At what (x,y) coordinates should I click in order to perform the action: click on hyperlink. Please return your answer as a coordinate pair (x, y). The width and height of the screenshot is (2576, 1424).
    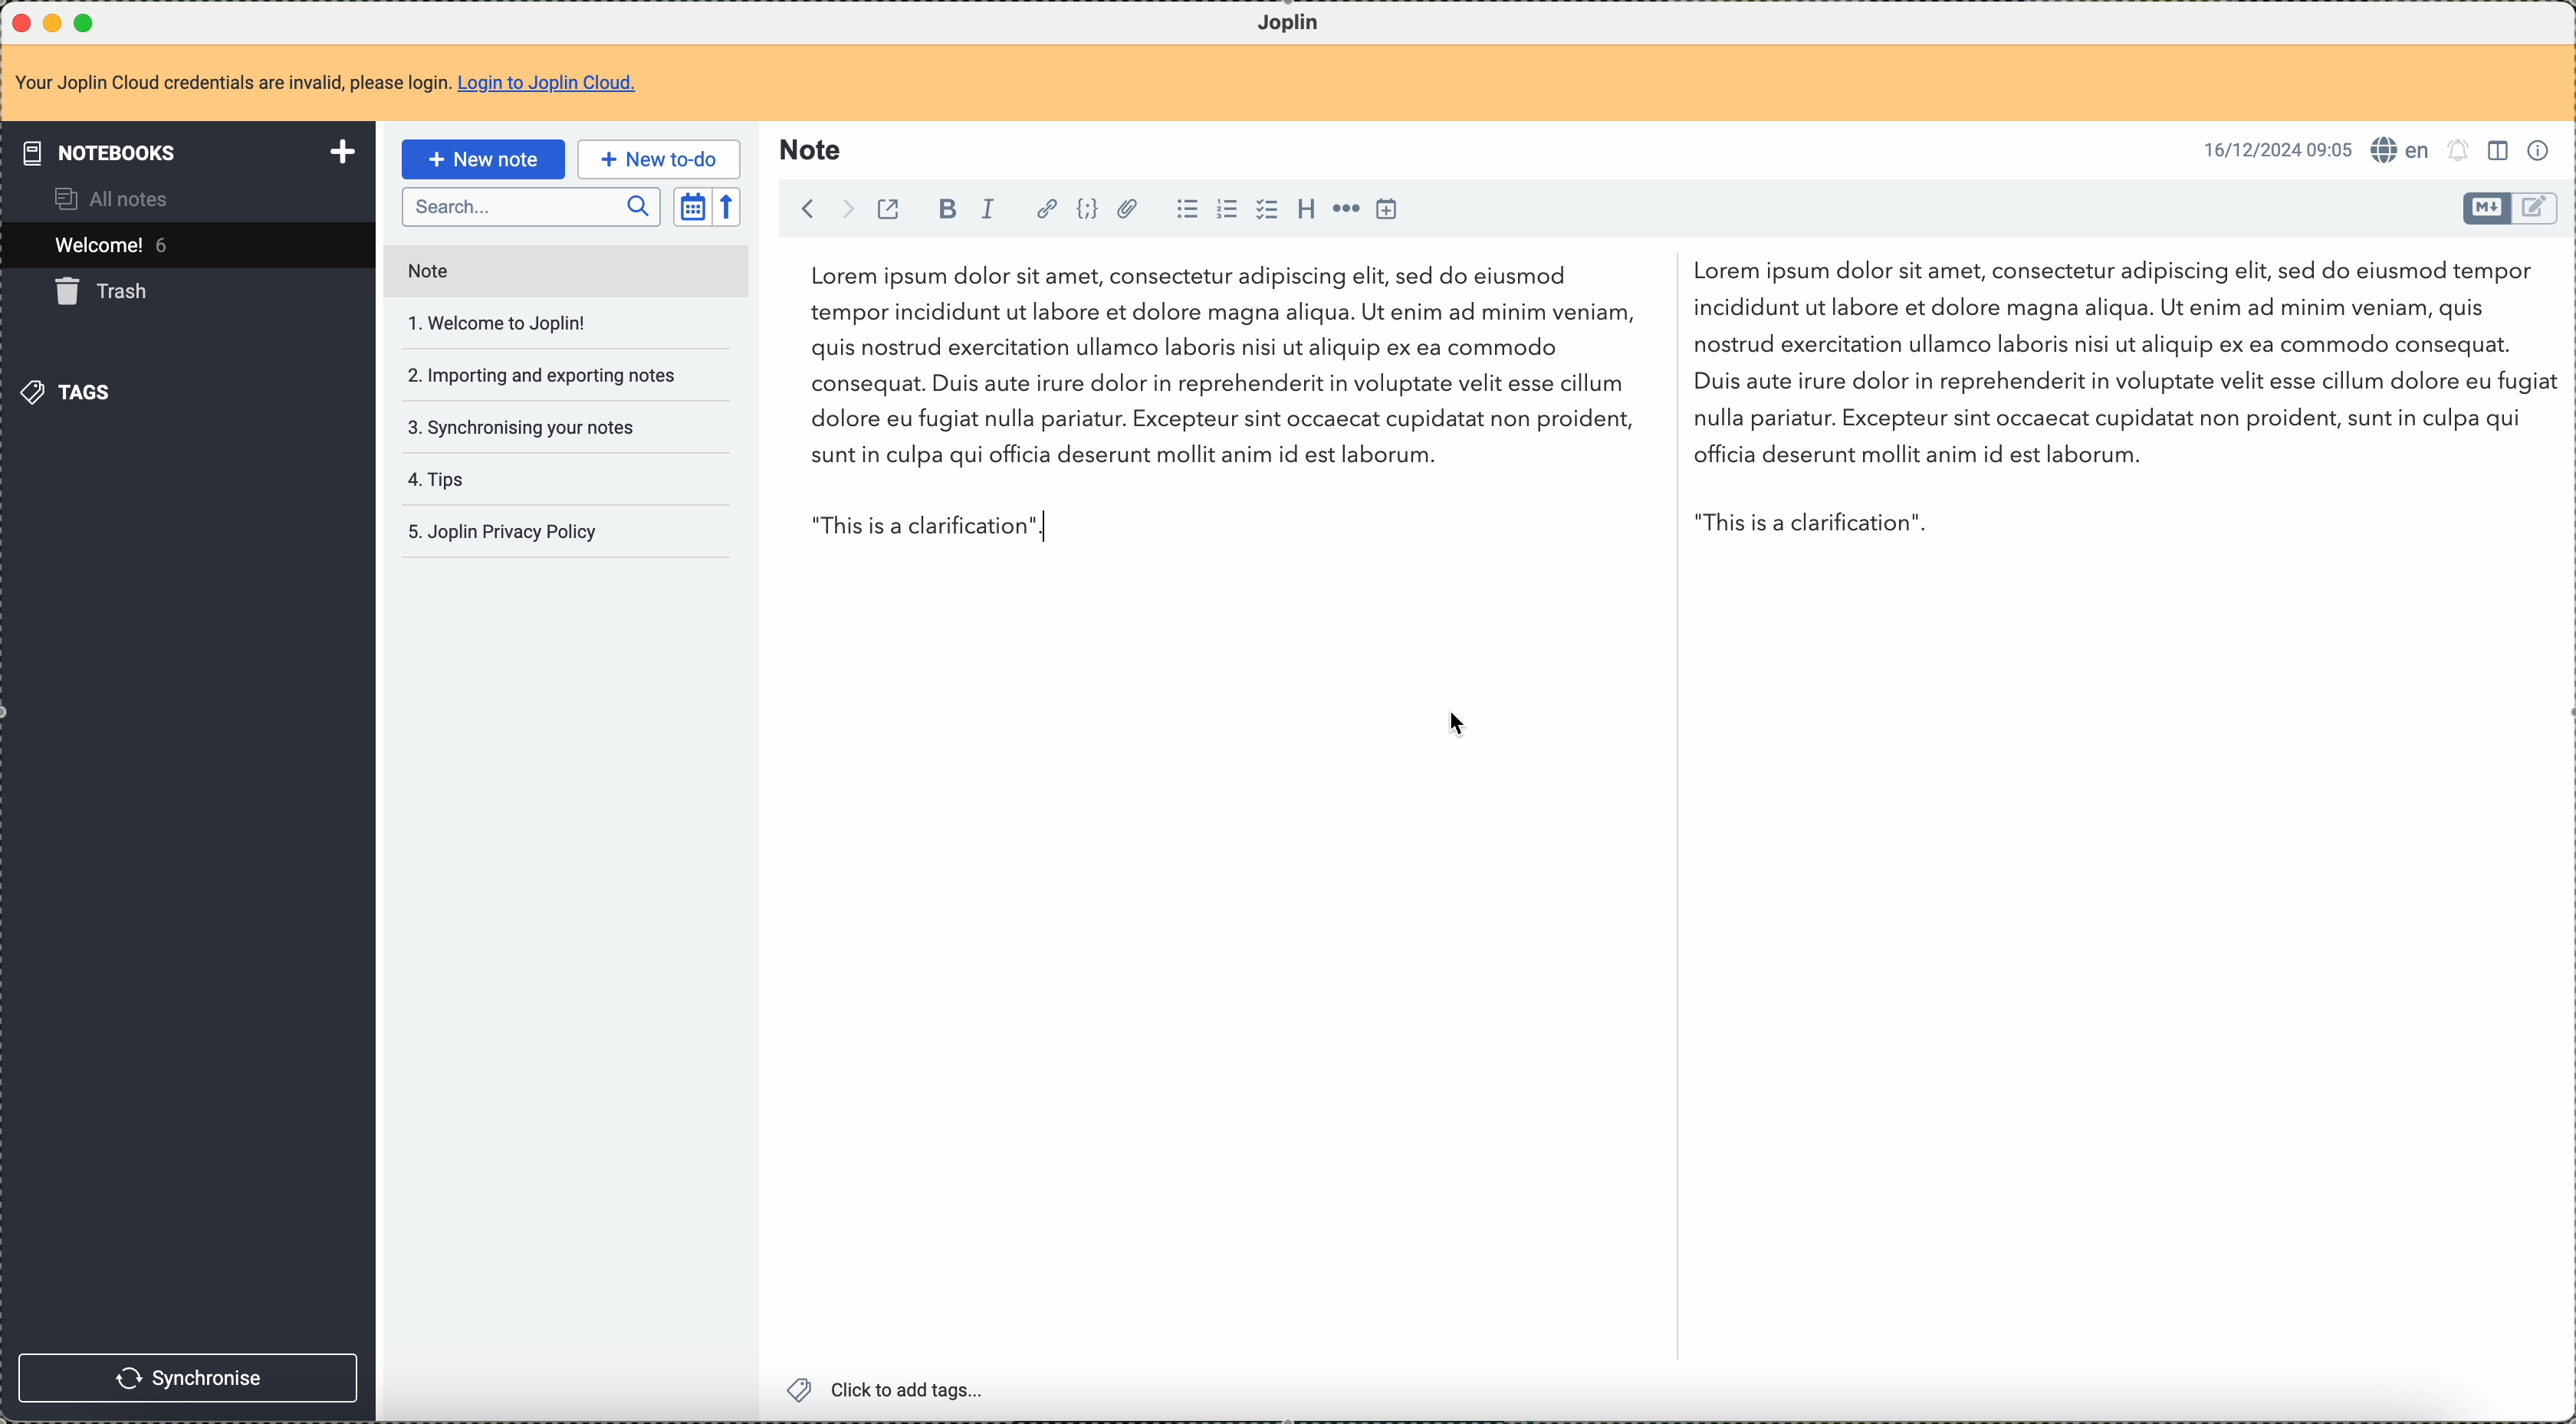
    Looking at the image, I should click on (1045, 208).